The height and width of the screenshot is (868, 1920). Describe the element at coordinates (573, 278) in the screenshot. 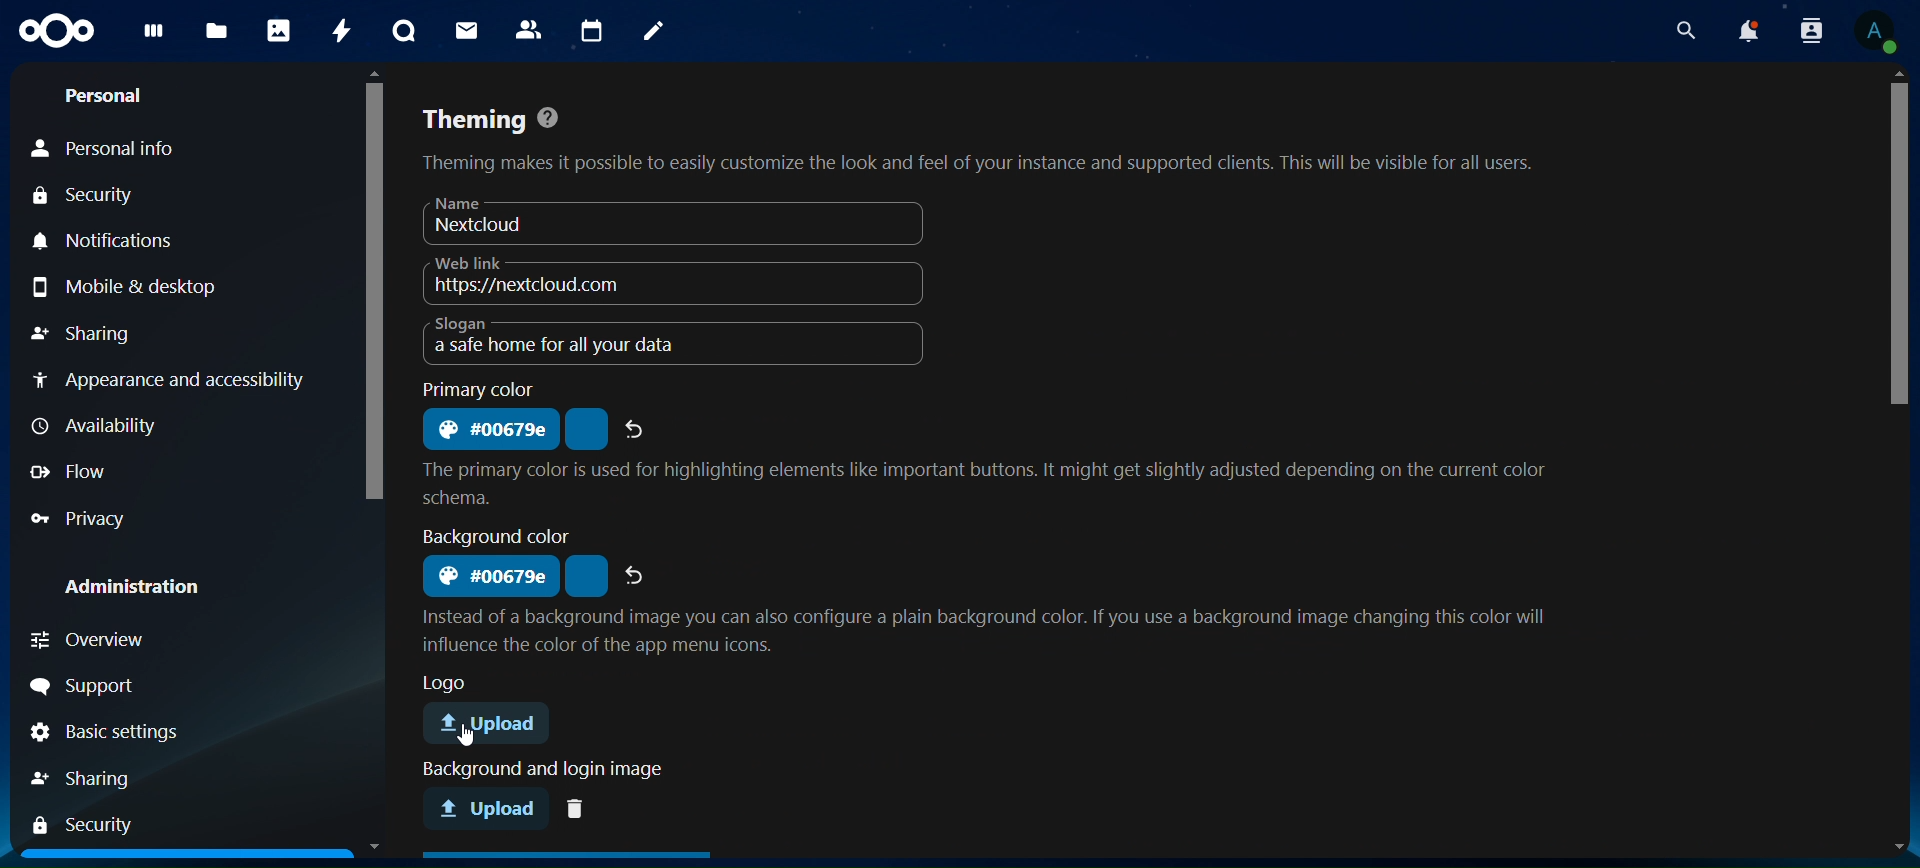

I see `web link` at that location.